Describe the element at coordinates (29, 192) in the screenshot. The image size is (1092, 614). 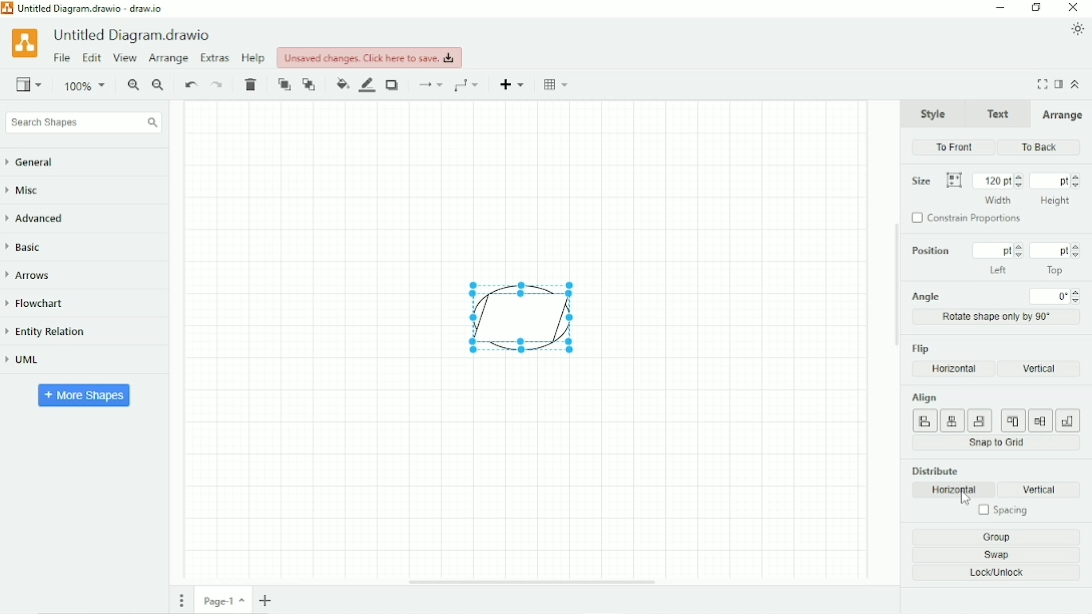
I see `Misc` at that location.